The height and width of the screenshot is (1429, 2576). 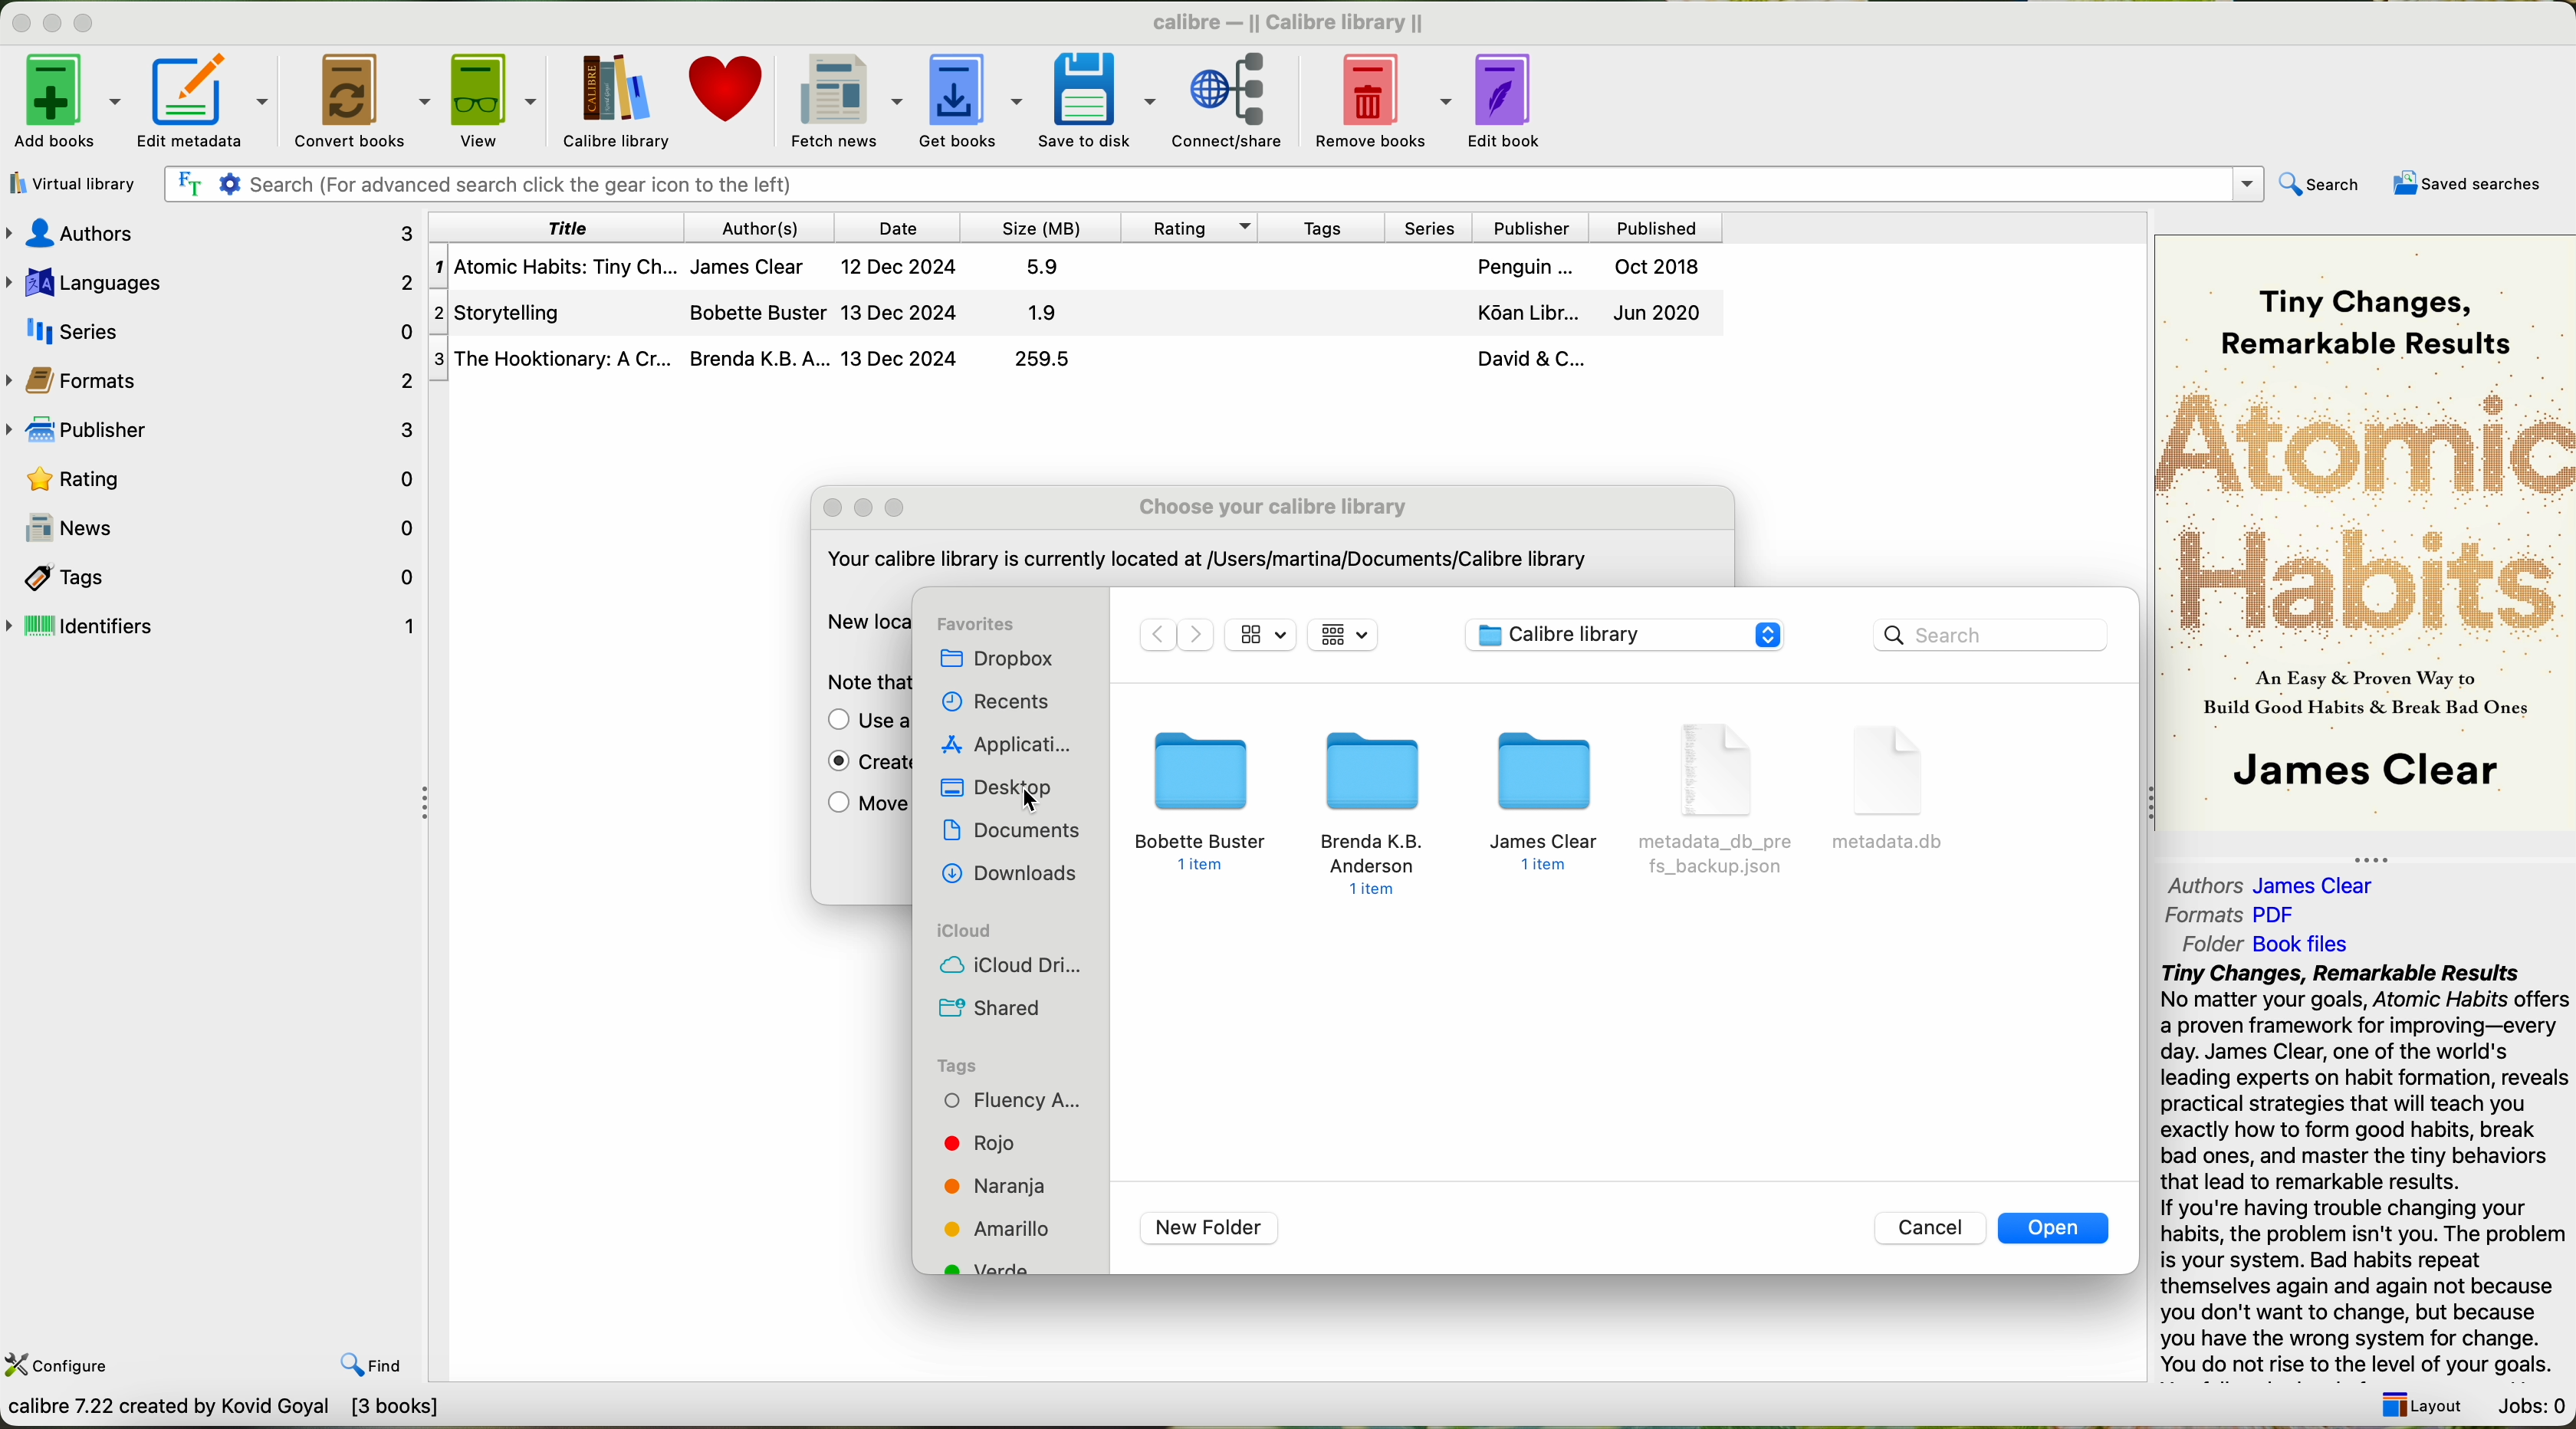 What do you see at coordinates (964, 931) in the screenshot?
I see `icloud` at bounding box center [964, 931].